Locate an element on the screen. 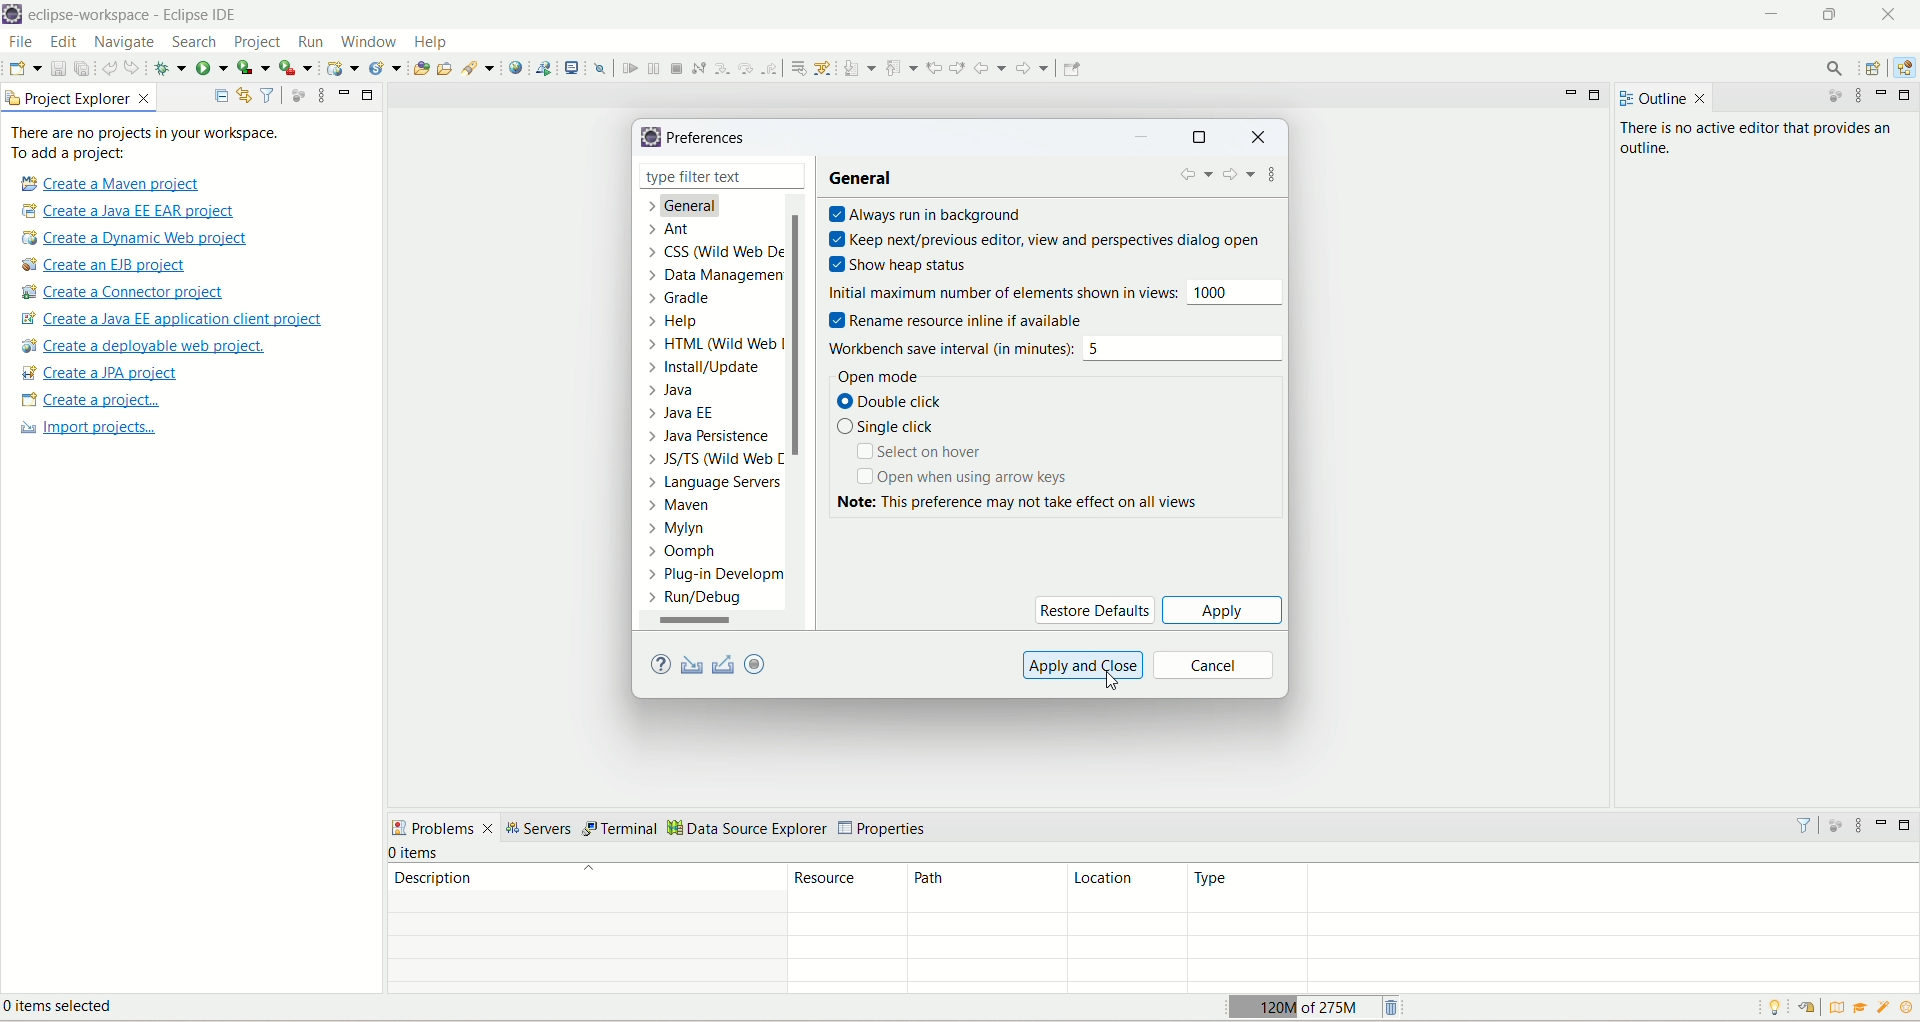  filters is located at coordinates (1803, 824).